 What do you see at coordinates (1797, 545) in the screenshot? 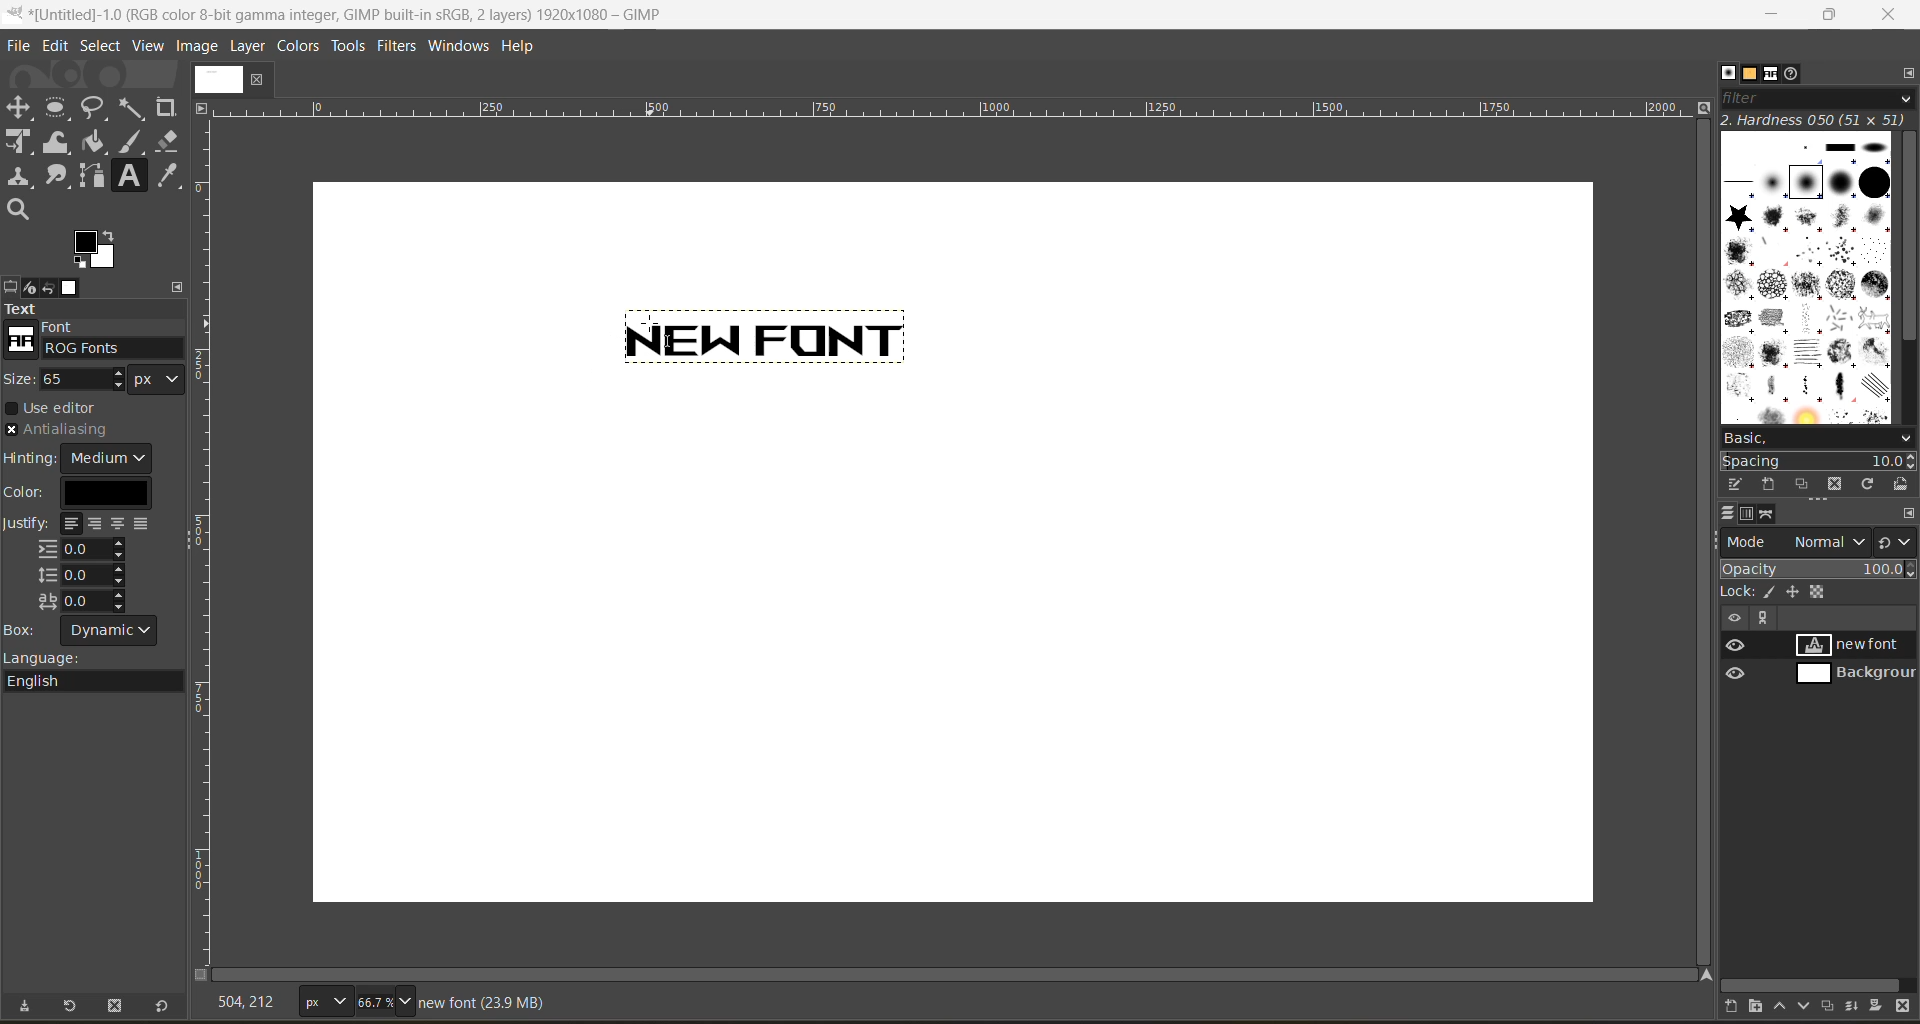
I see `mode` at bounding box center [1797, 545].